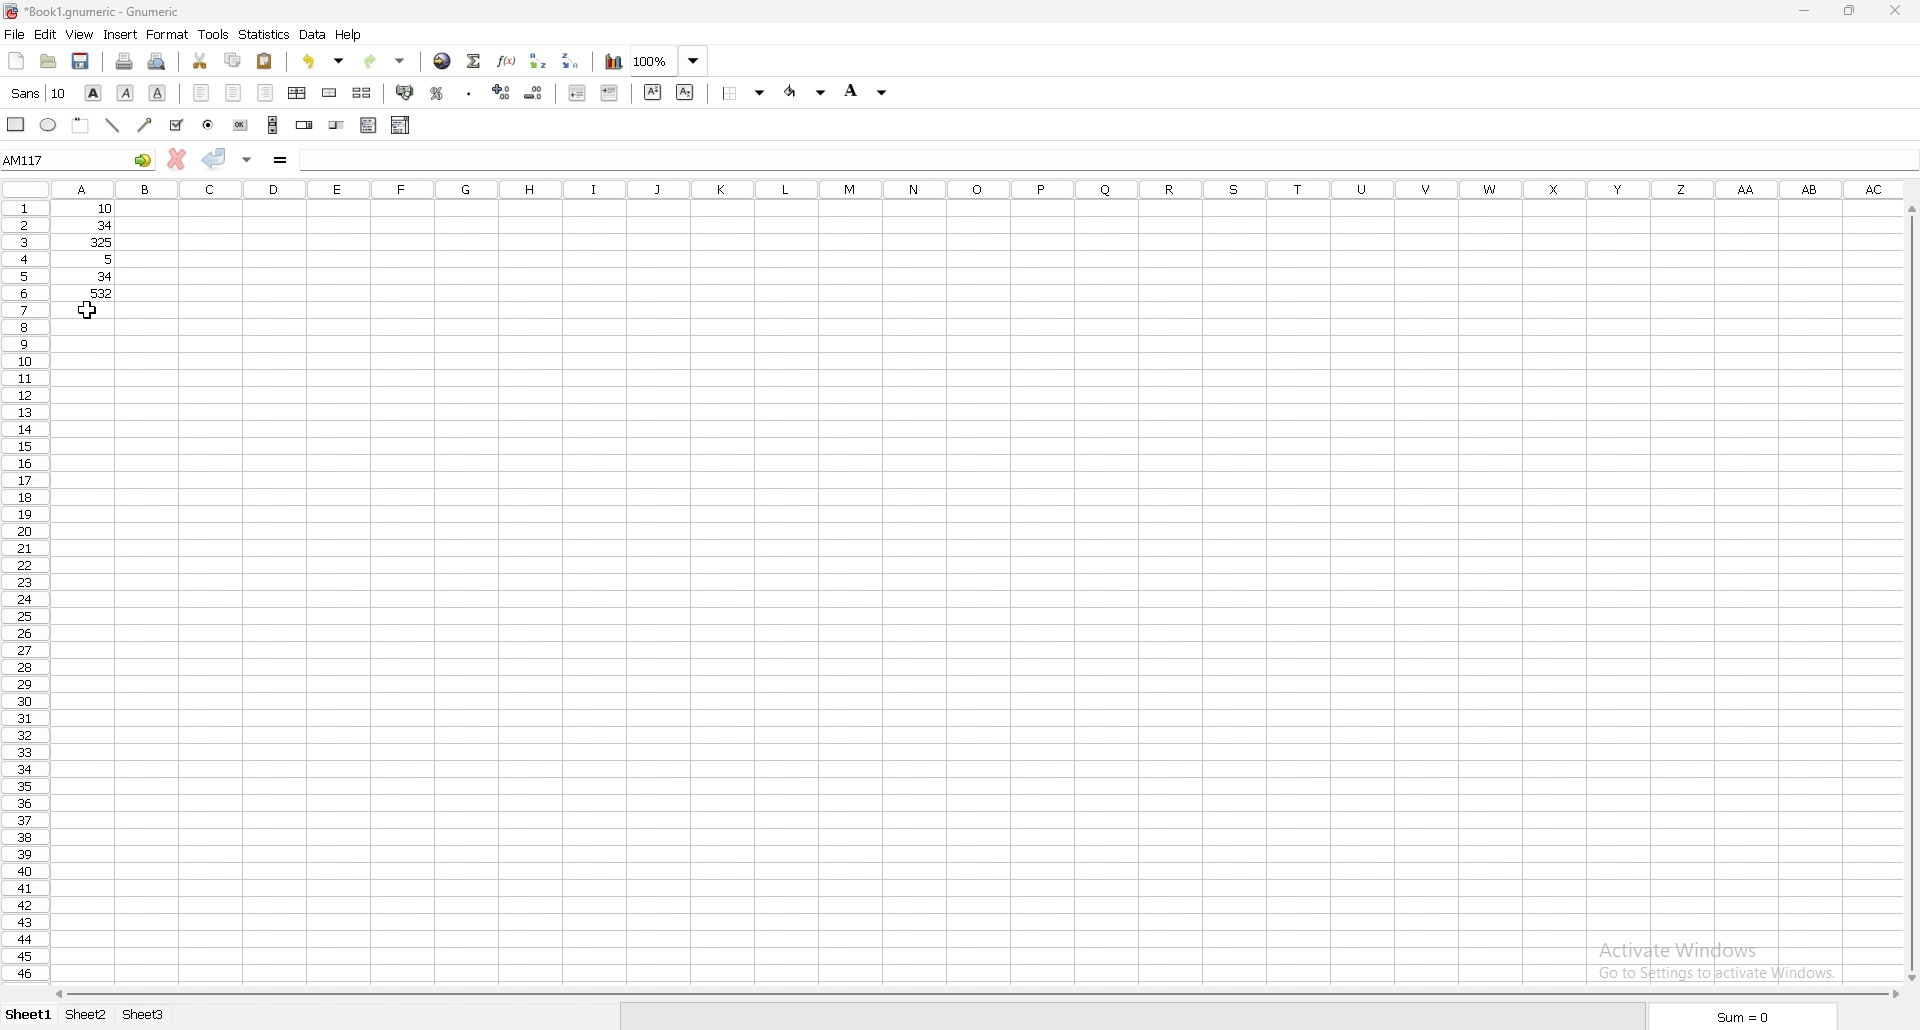 This screenshot has height=1030, width=1920. Describe the element at coordinates (325, 61) in the screenshot. I see `undo` at that location.